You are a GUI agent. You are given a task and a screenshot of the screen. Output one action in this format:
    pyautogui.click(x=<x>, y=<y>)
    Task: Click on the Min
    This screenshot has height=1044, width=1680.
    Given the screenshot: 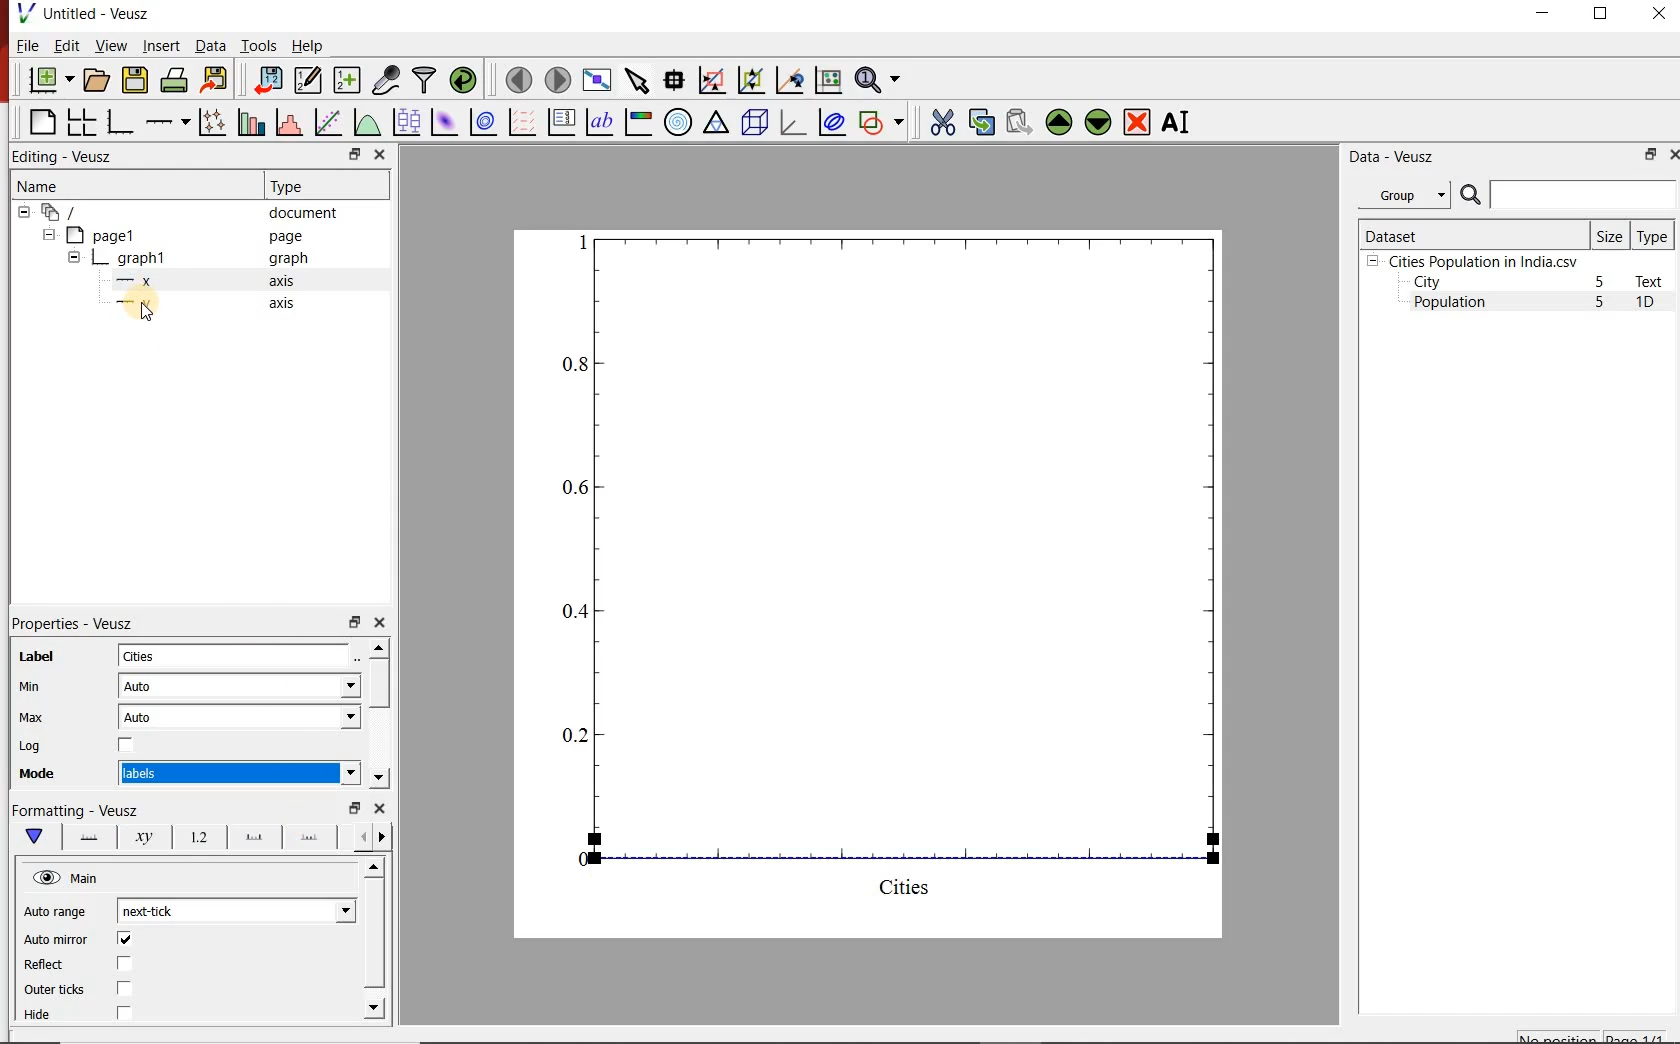 What is the action you would take?
    pyautogui.click(x=30, y=687)
    